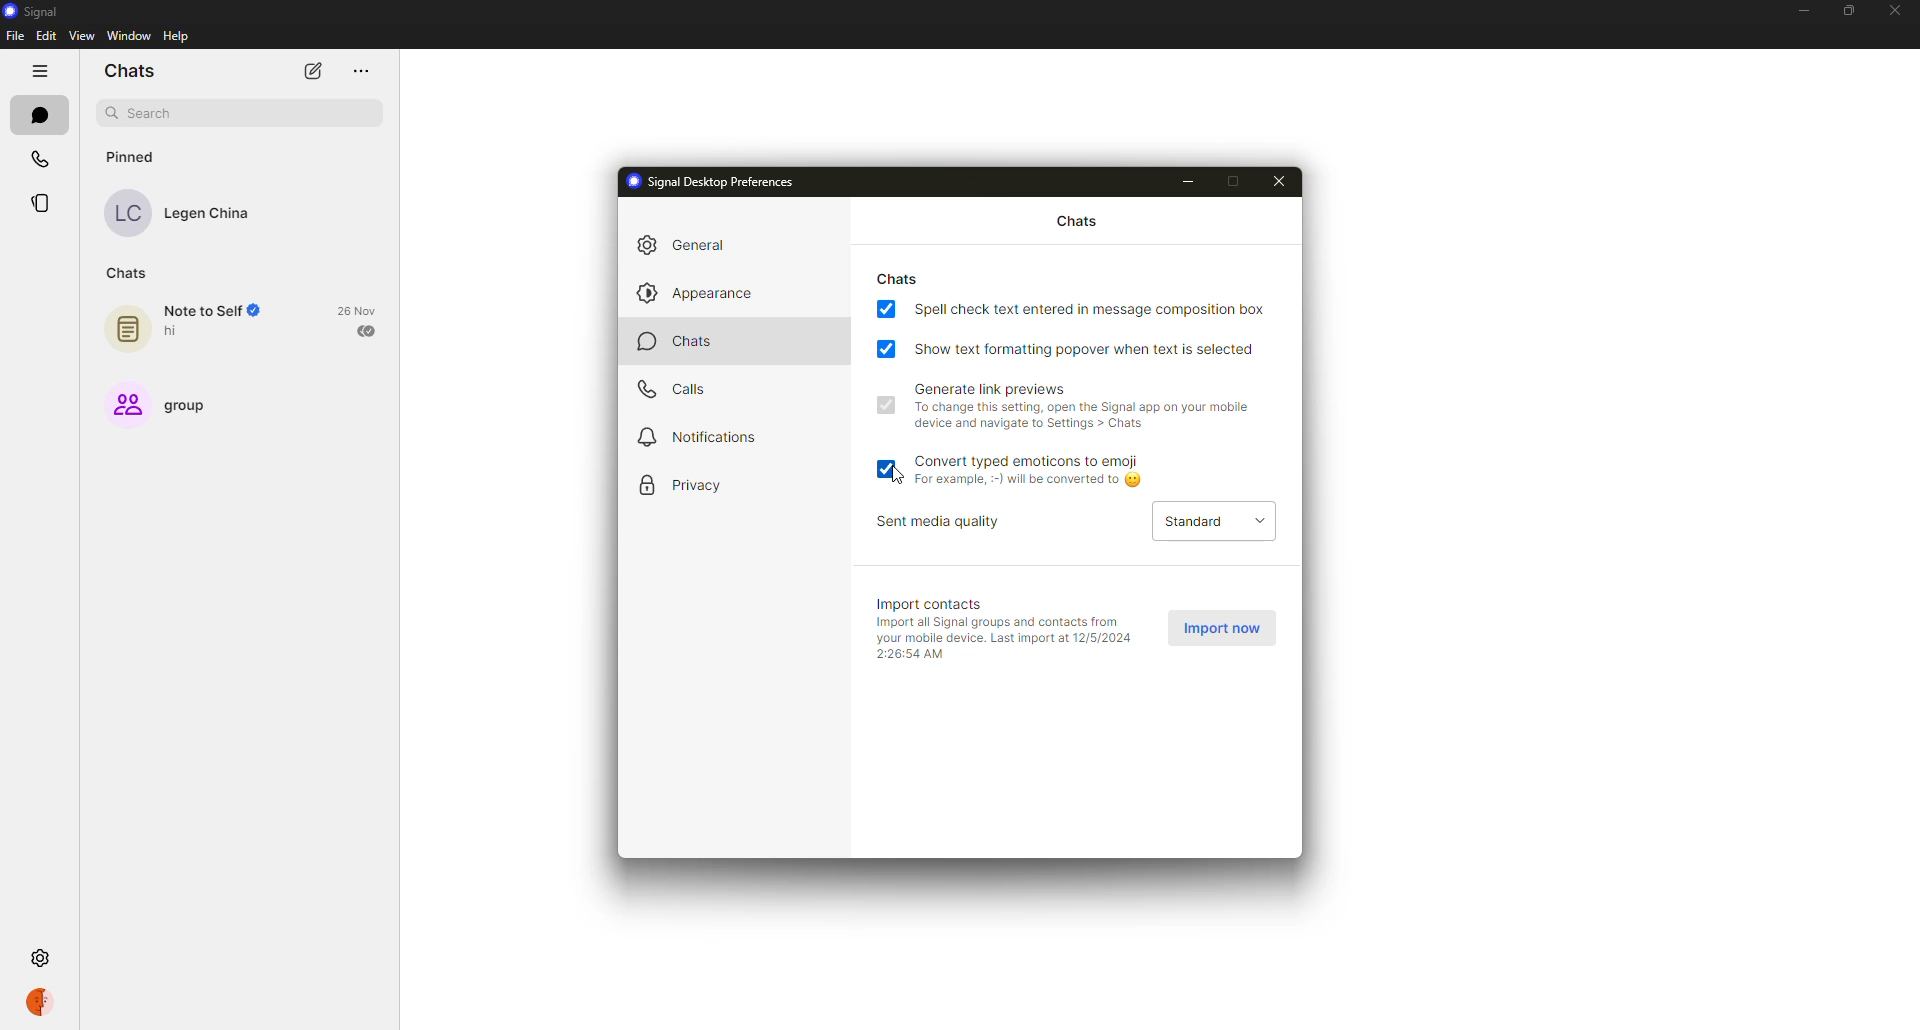  What do you see at coordinates (144, 112) in the screenshot?
I see `search` at bounding box center [144, 112].